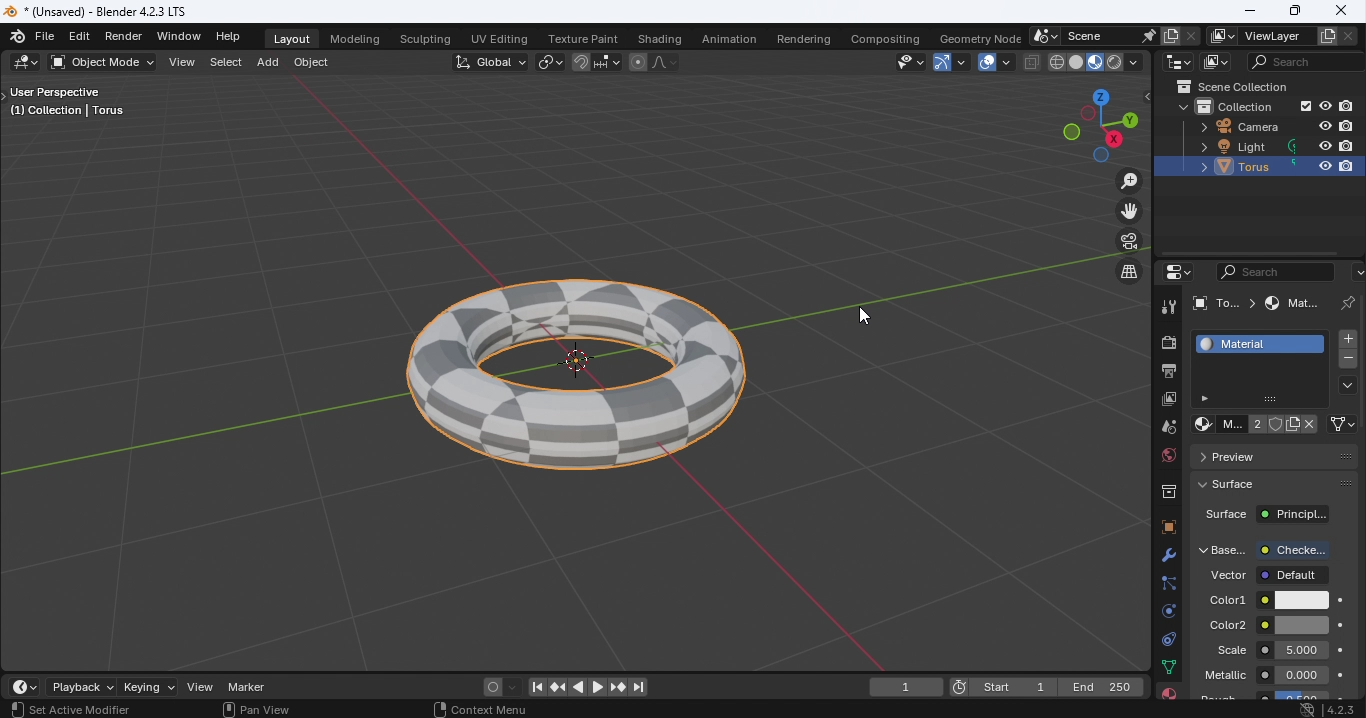 This screenshot has height=718, width=1366. I want to click on Sets the object interaction mode, so click(105, 63).